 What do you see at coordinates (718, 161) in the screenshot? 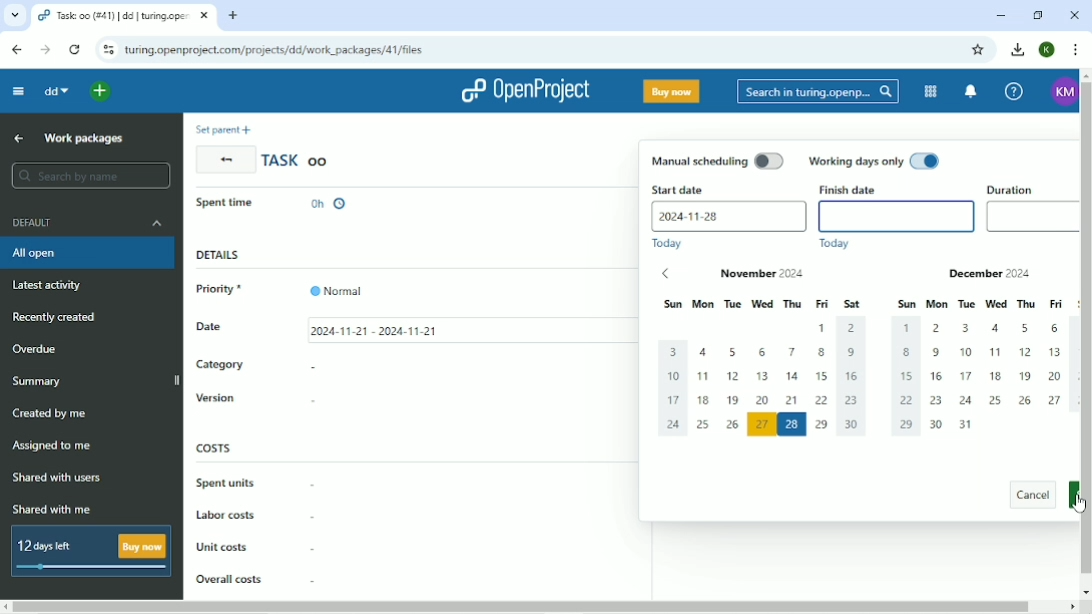
I see `Manual scheduling` at bounding box center [718, 161].